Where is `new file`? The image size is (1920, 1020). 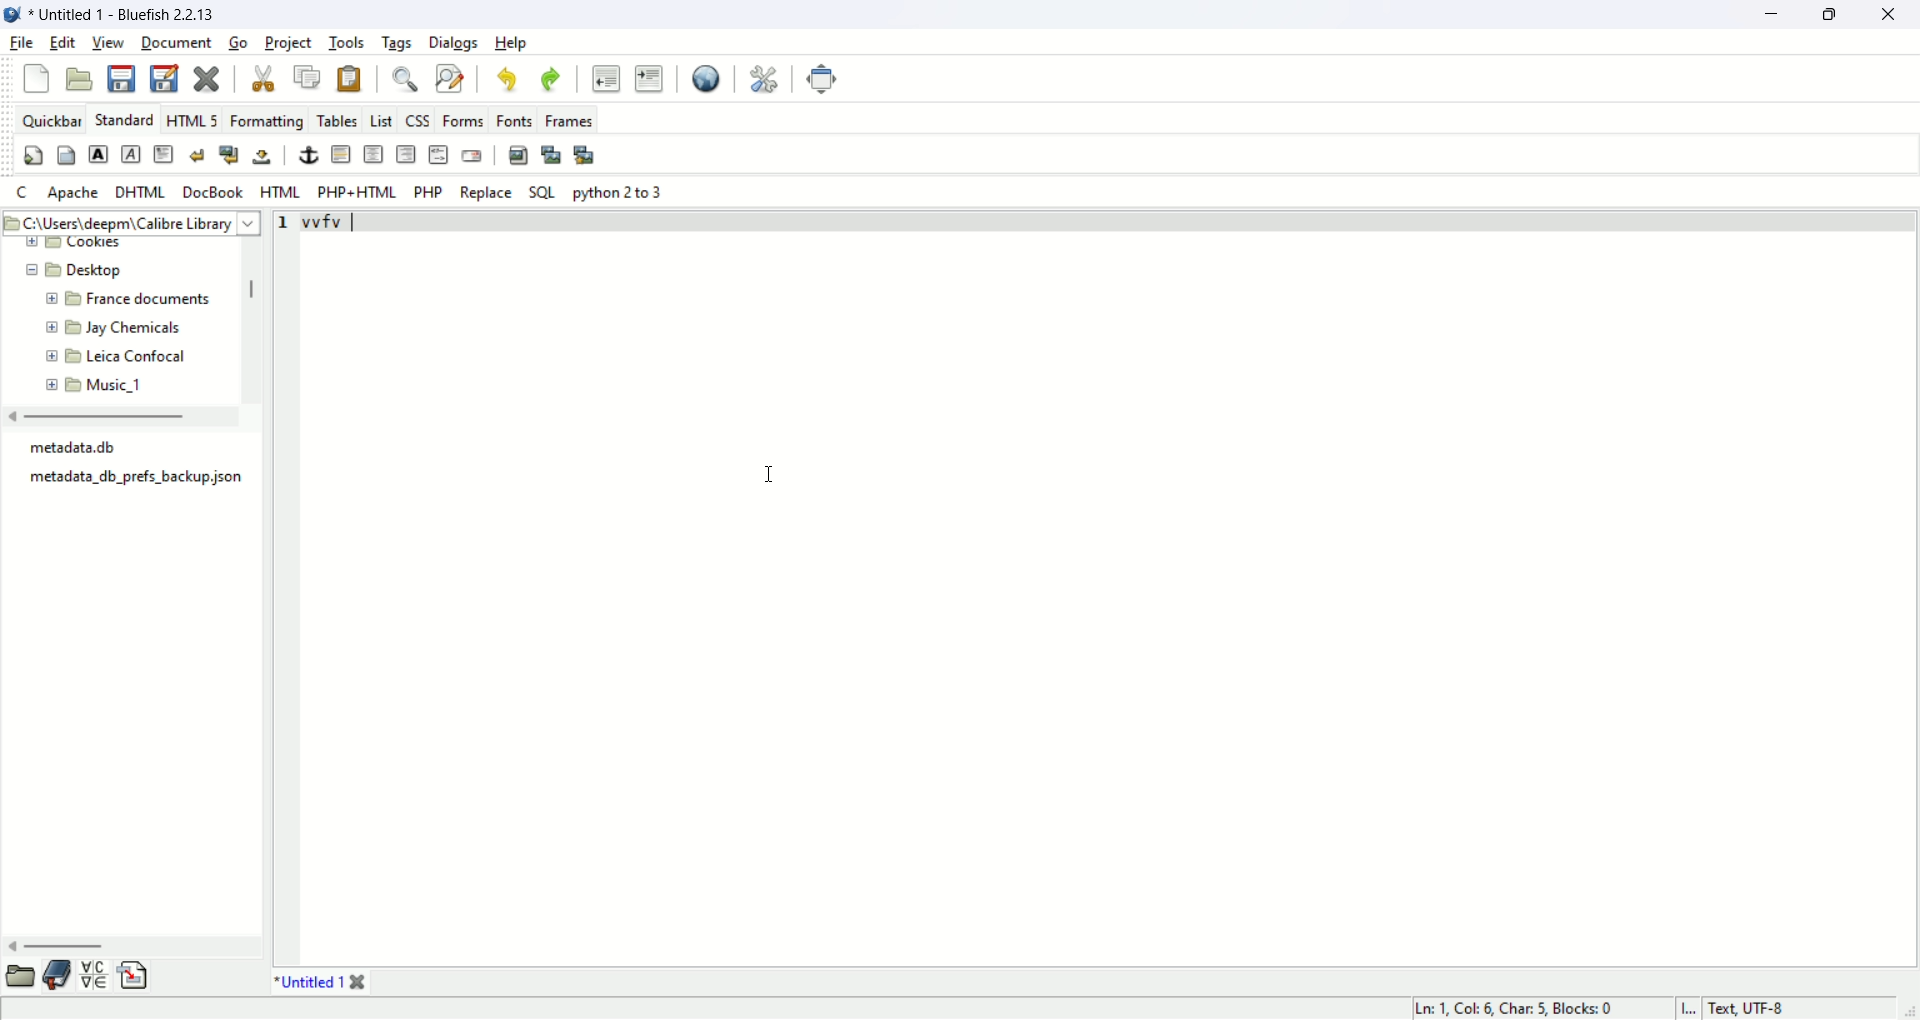 new file is located at coordinates (38, 78).